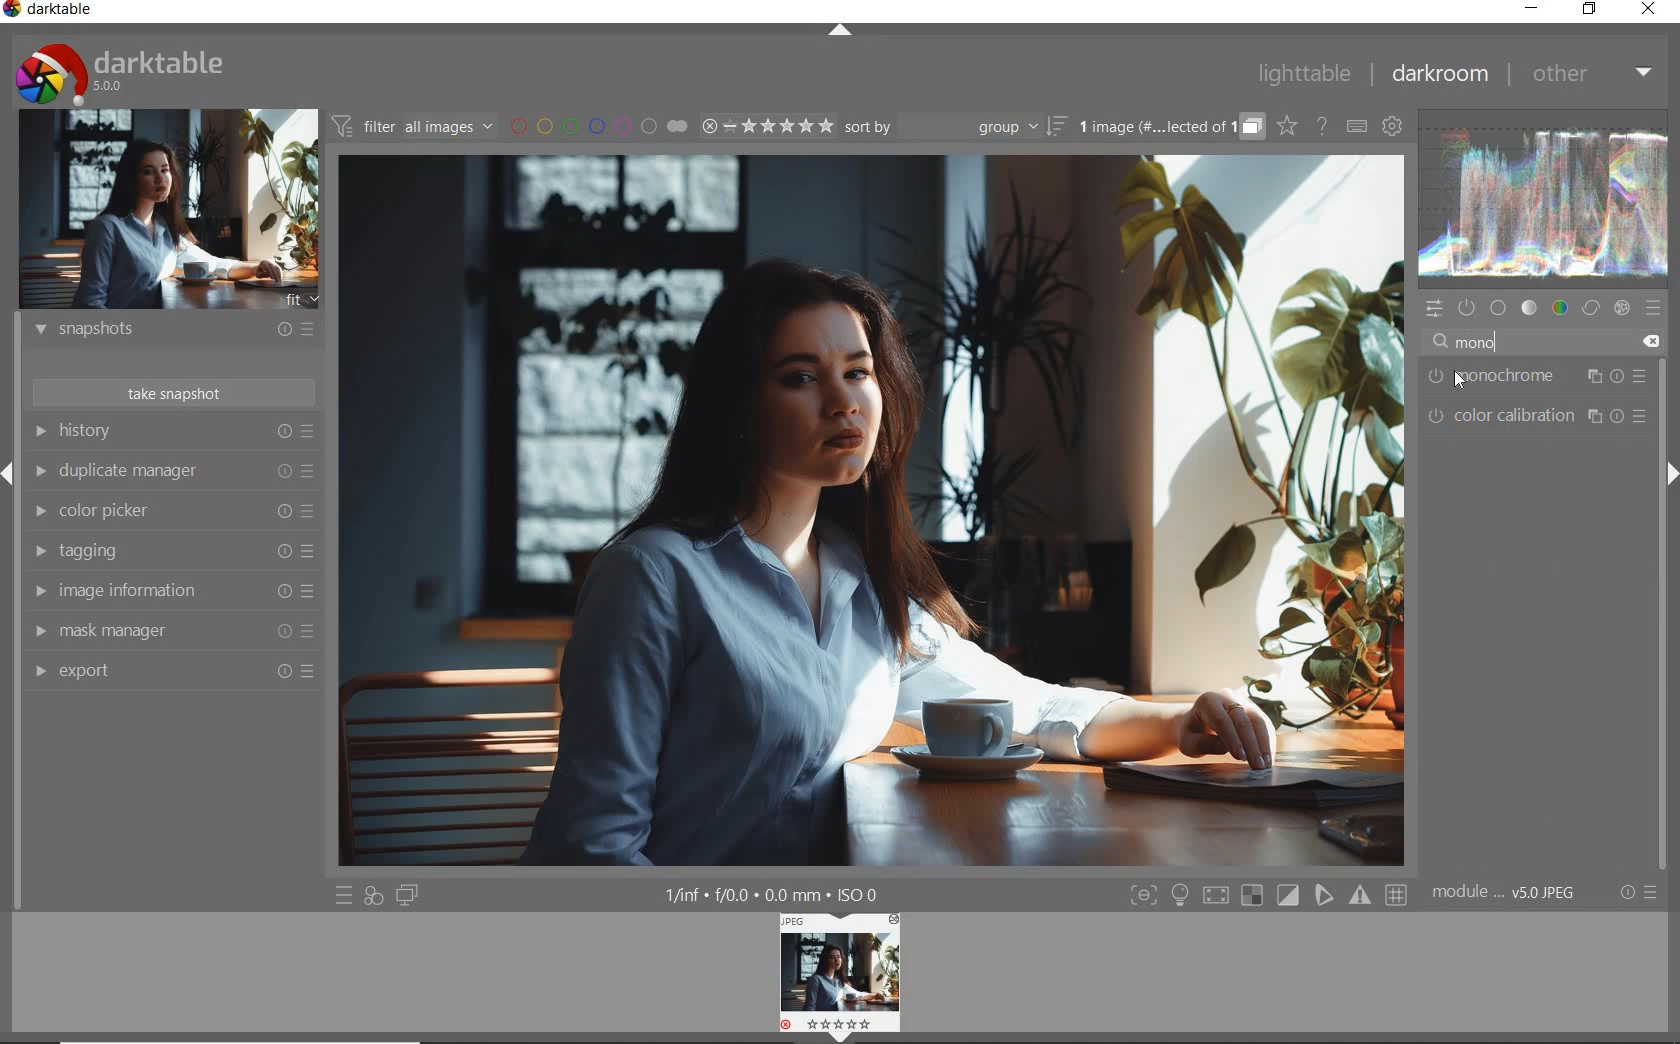  What do you see at coordinates (1356, 126) in the screenshot?
I see `set keyboard shortcuts` at bounding box center [1356, 126].